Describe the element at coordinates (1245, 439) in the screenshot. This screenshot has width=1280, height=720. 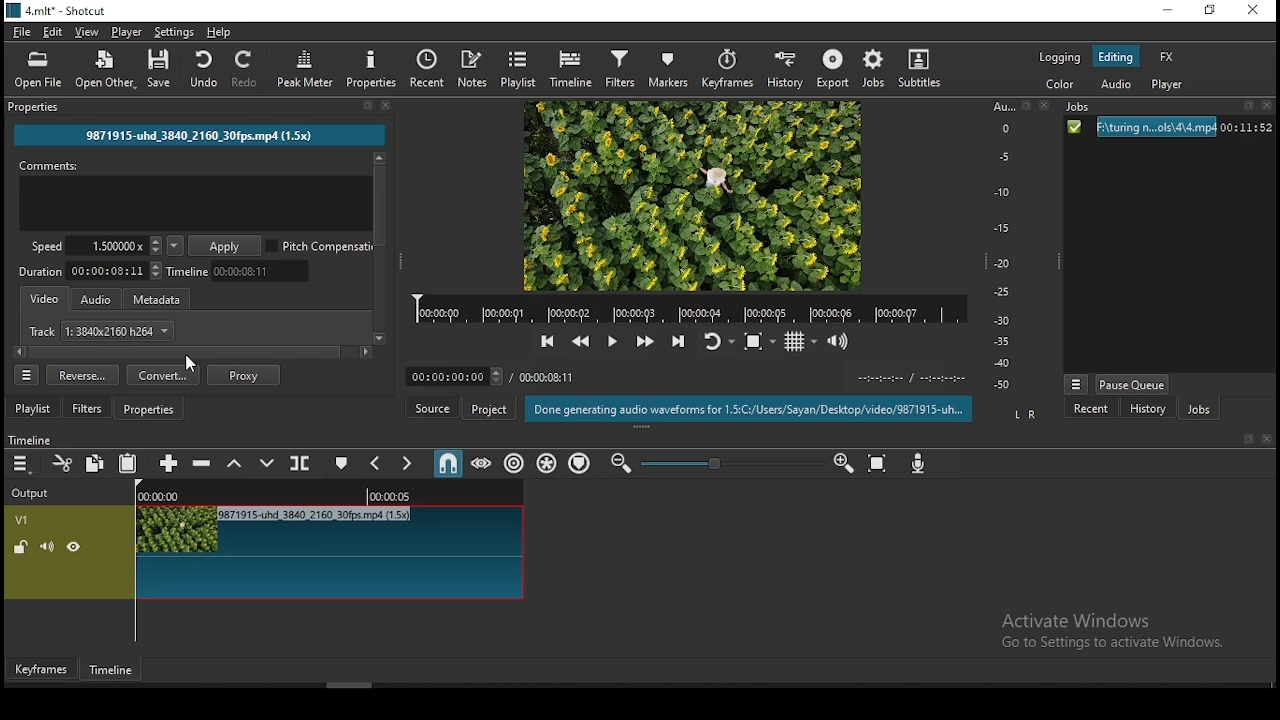
I see `bookmark` at that location.